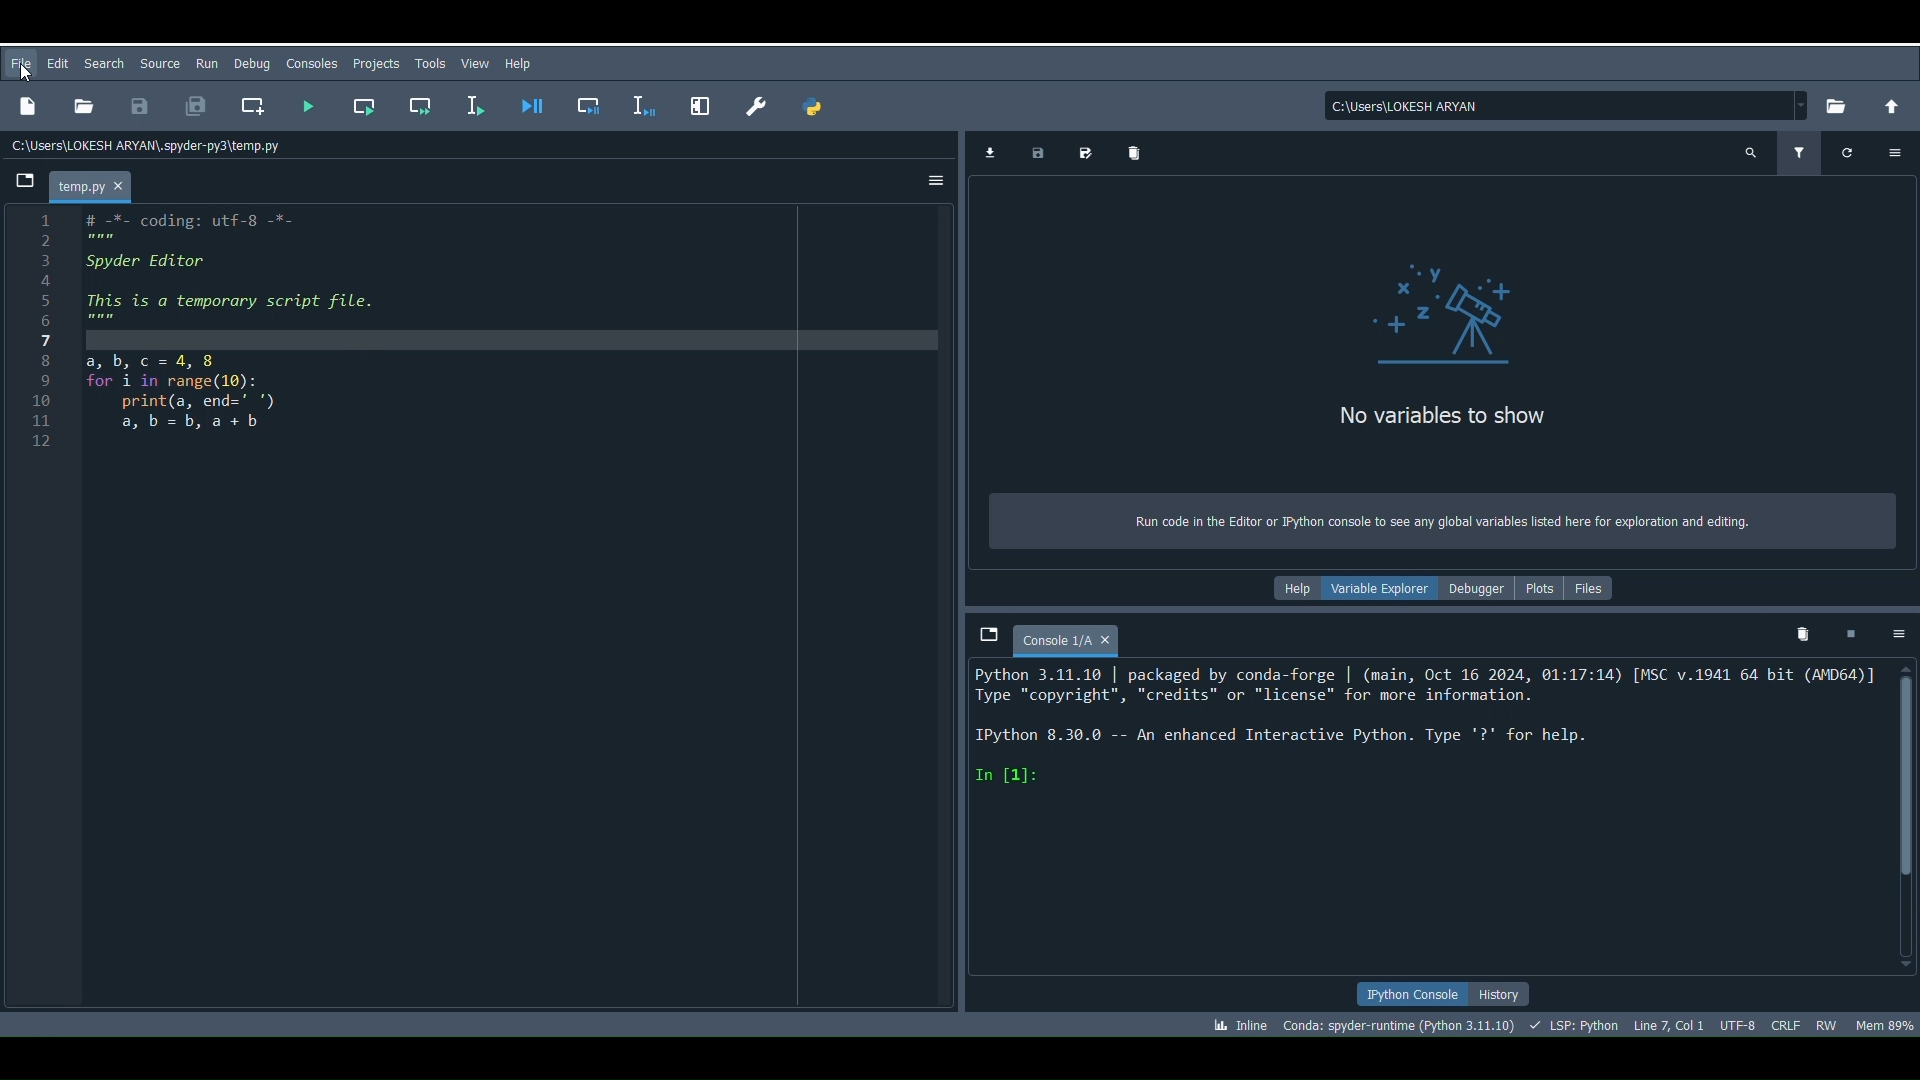  Describe the element at coordinates (640, 102) in the screenshot. I see `Debug selection or current line` at that location.